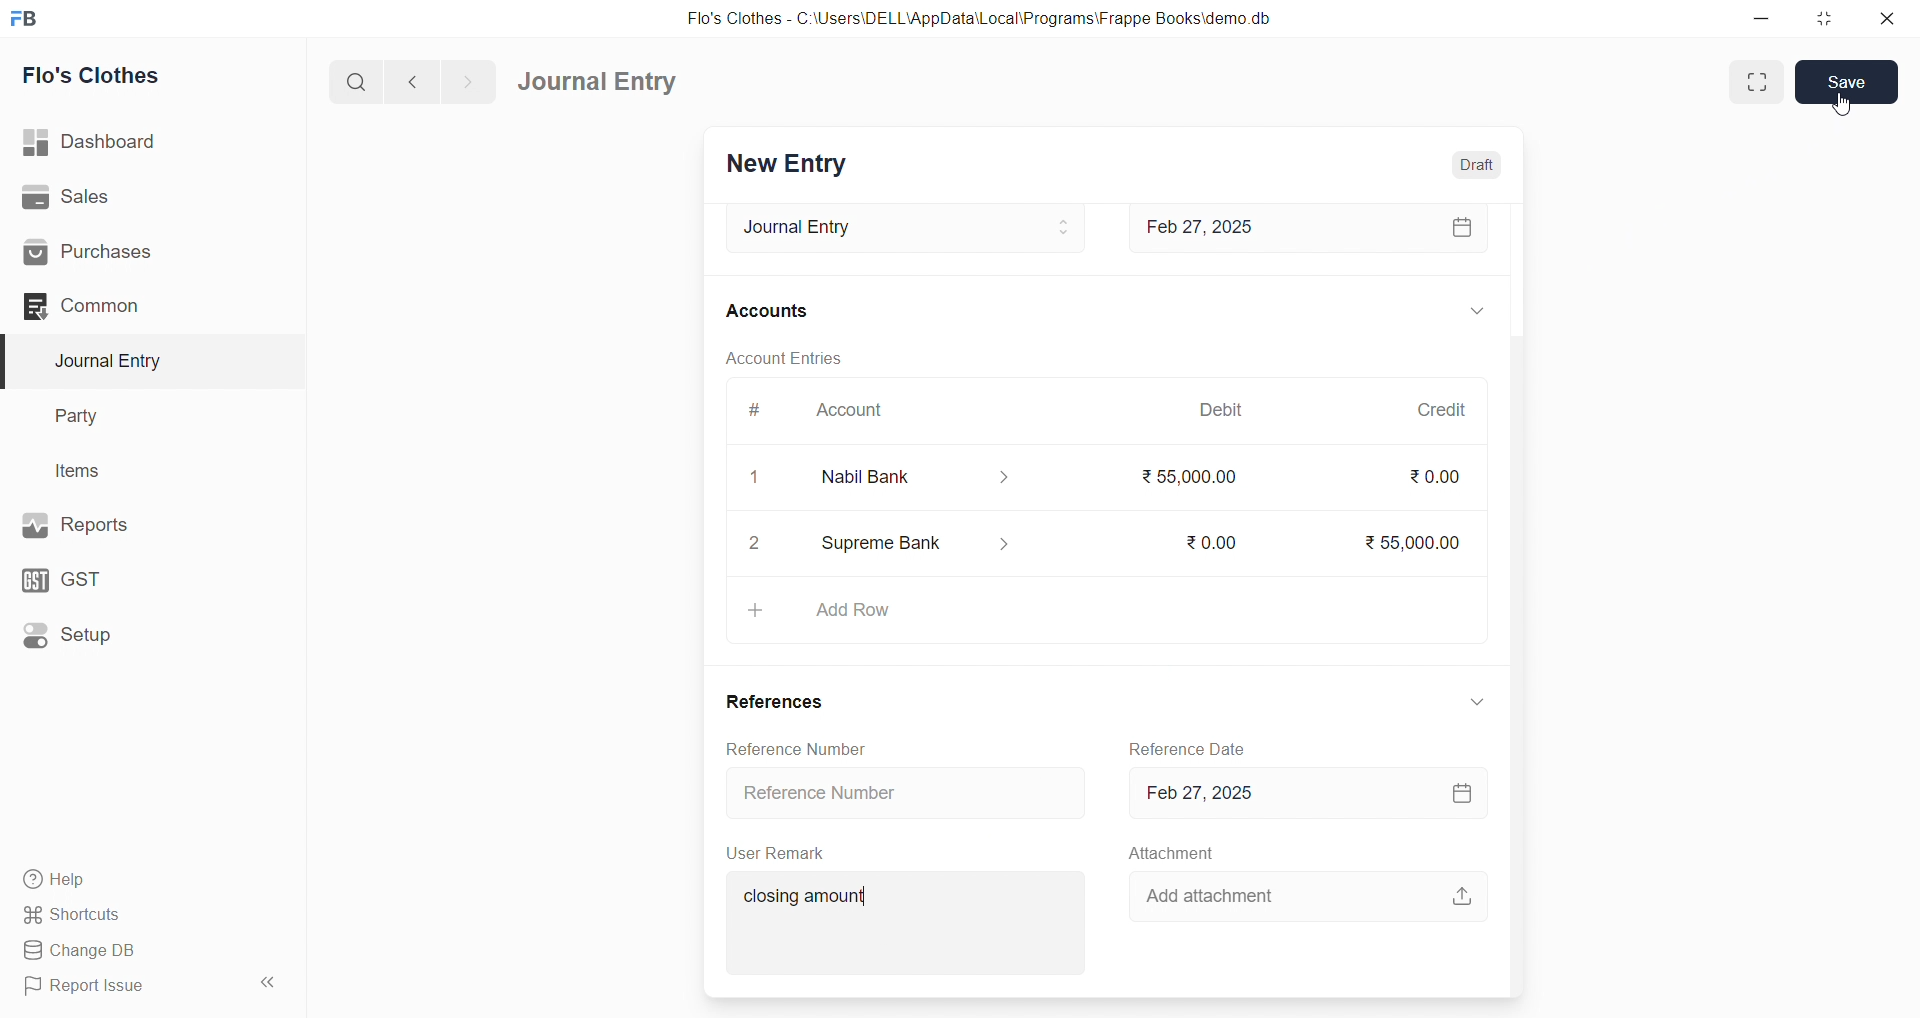 Image resolution: width=1920 pixels, height=1018 pixels. What do you see at coordinates (1441, 406) in the screenshot?
I see `Credit` at bounding box center [1441, 406].